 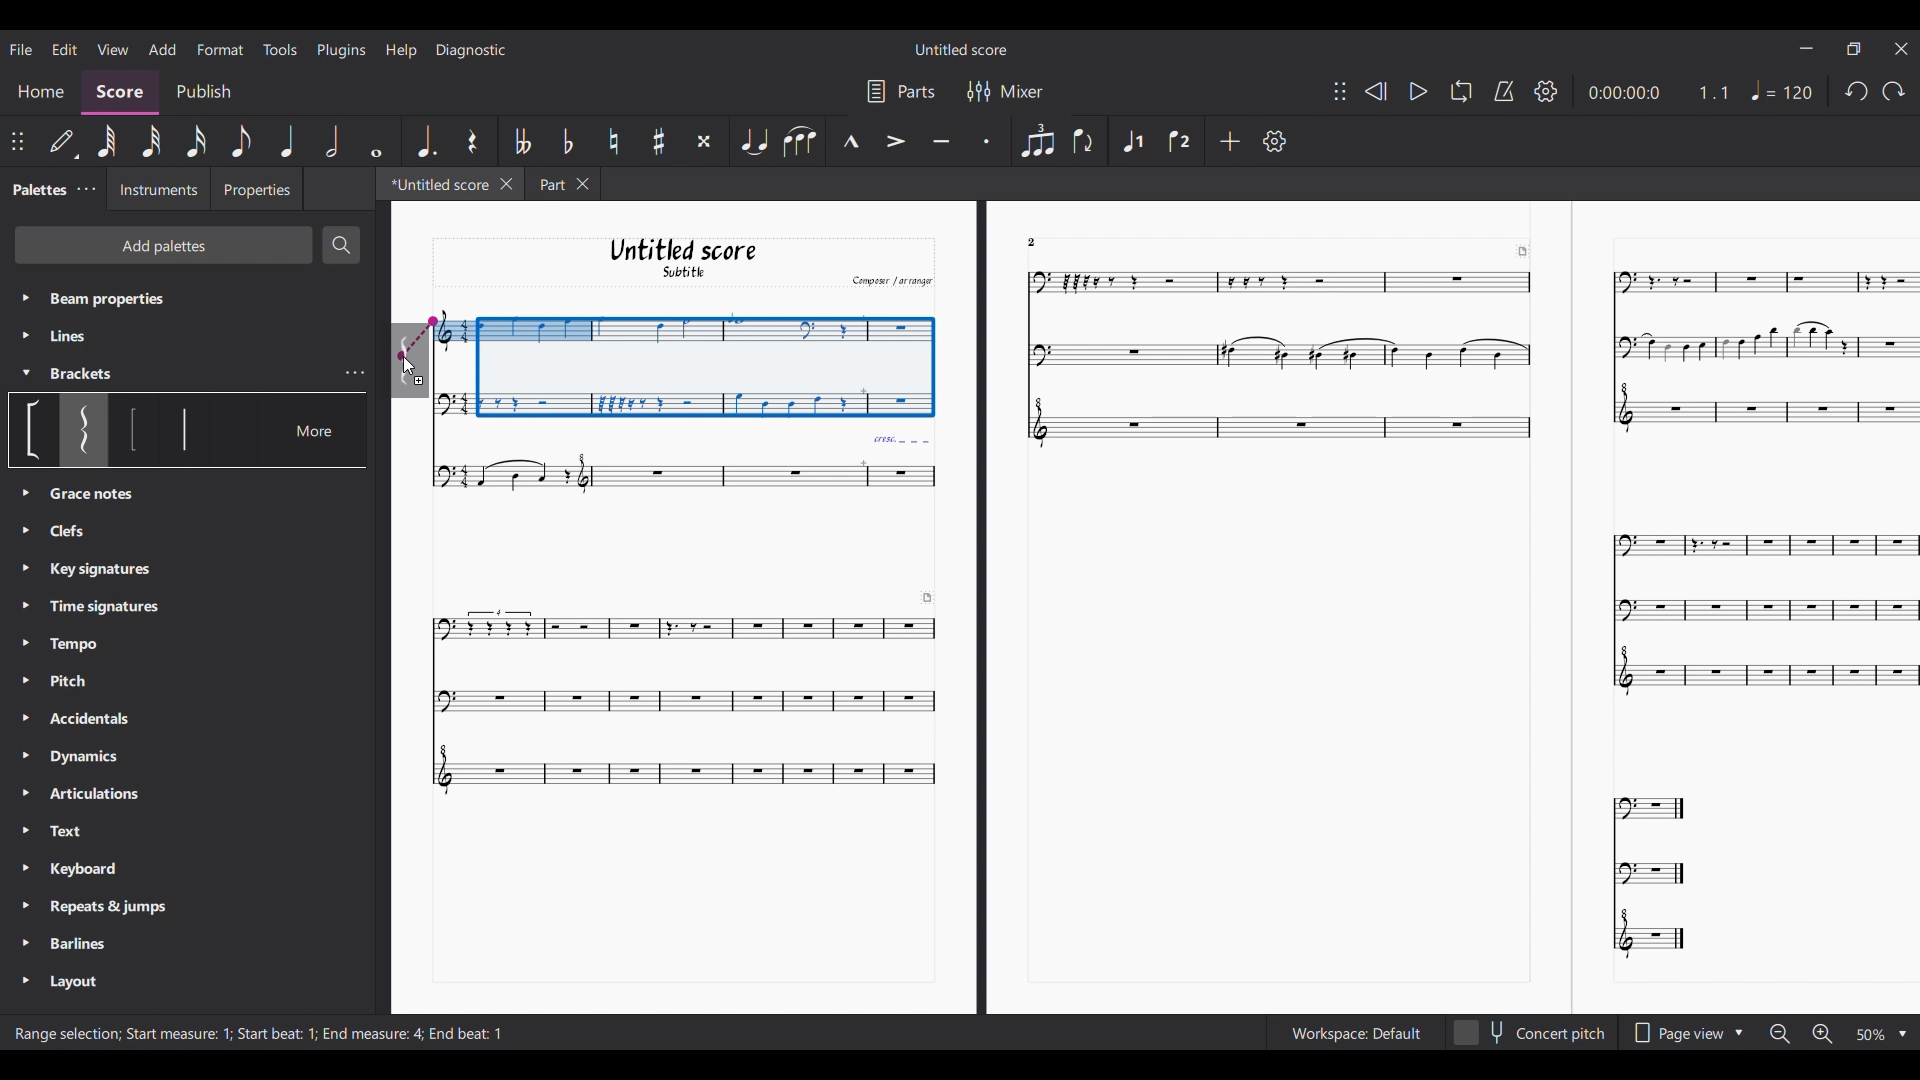 What do you see at coordinates (84, 430) in the screenshot?
I see `Selected bracket highlighted ` at bounding box center [84, 430].